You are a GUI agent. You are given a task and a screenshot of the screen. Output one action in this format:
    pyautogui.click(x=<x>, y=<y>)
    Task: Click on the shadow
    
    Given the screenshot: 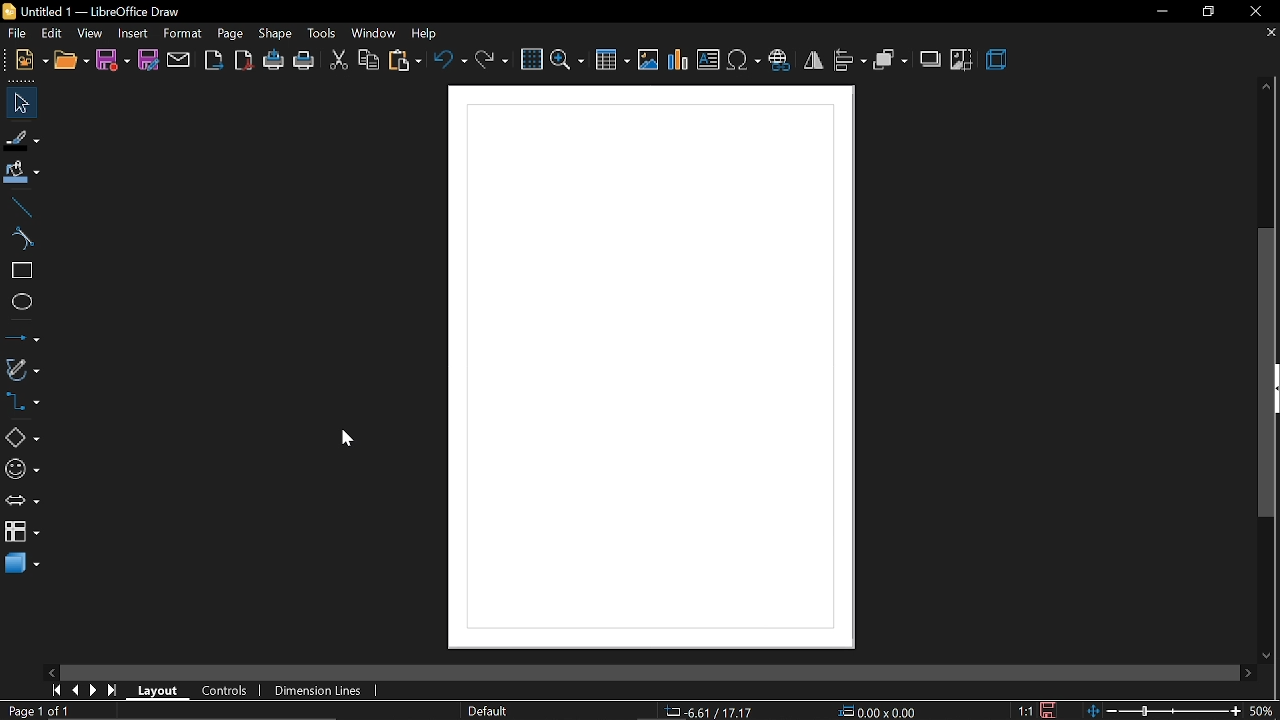 What is the action you would take?
    pyautogui.click(x=930, y=60)
    